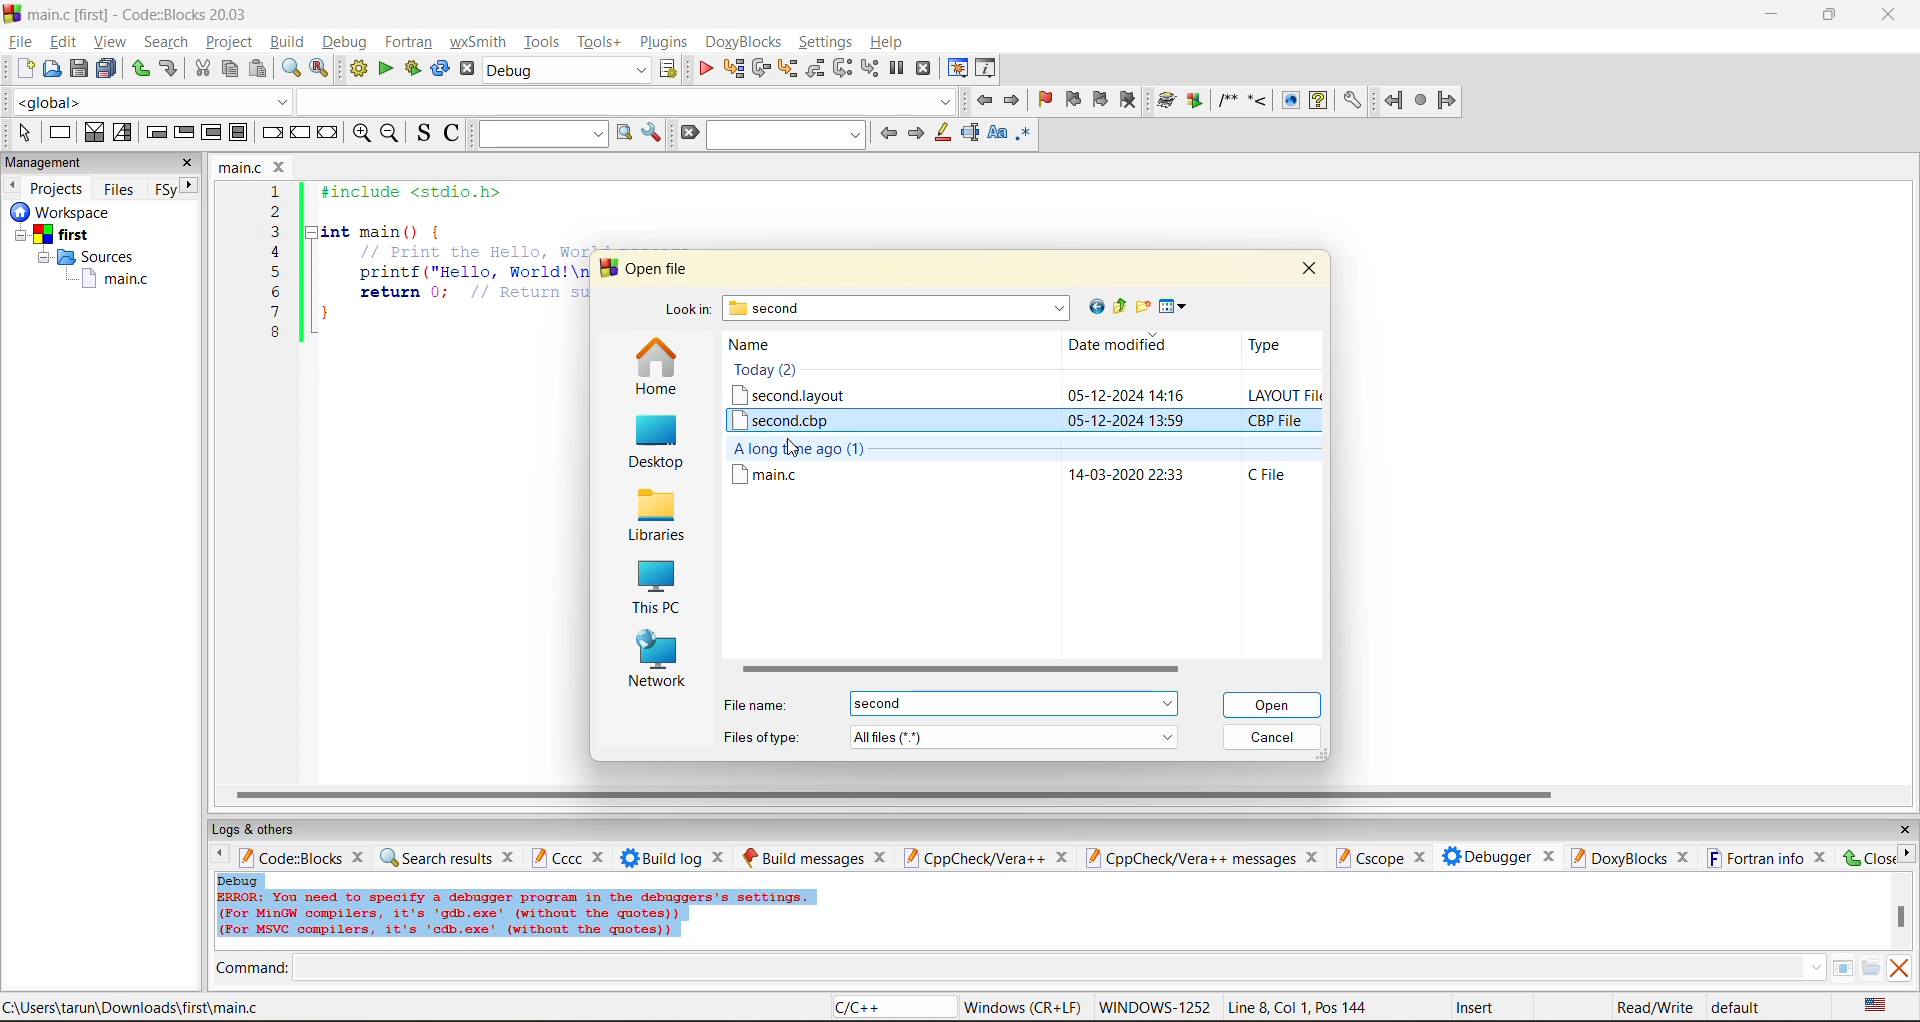 This screenshot has height=1022, width=1920. Describe the element at coordinates (47, 164) in the screenshot. I see `management` at that location.